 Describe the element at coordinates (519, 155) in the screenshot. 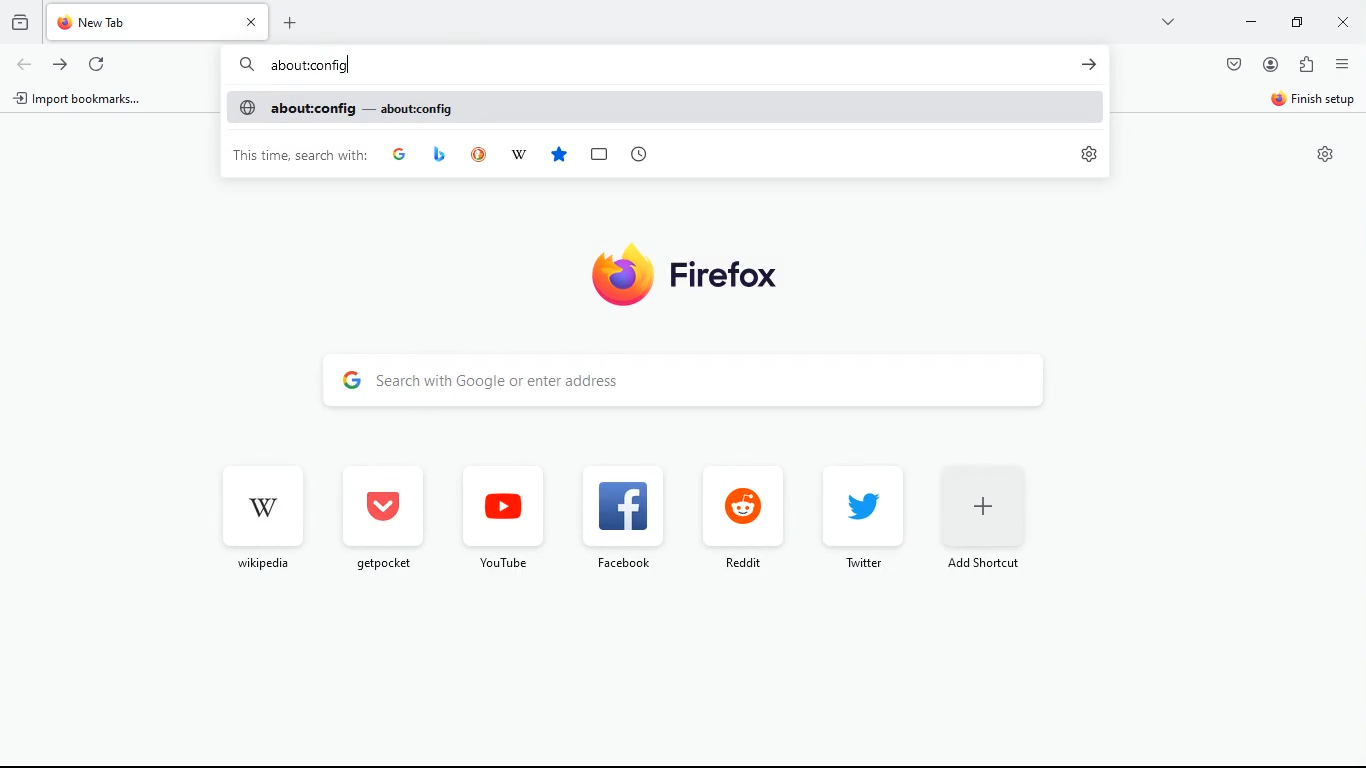

I see `Wikipedia` at that location.